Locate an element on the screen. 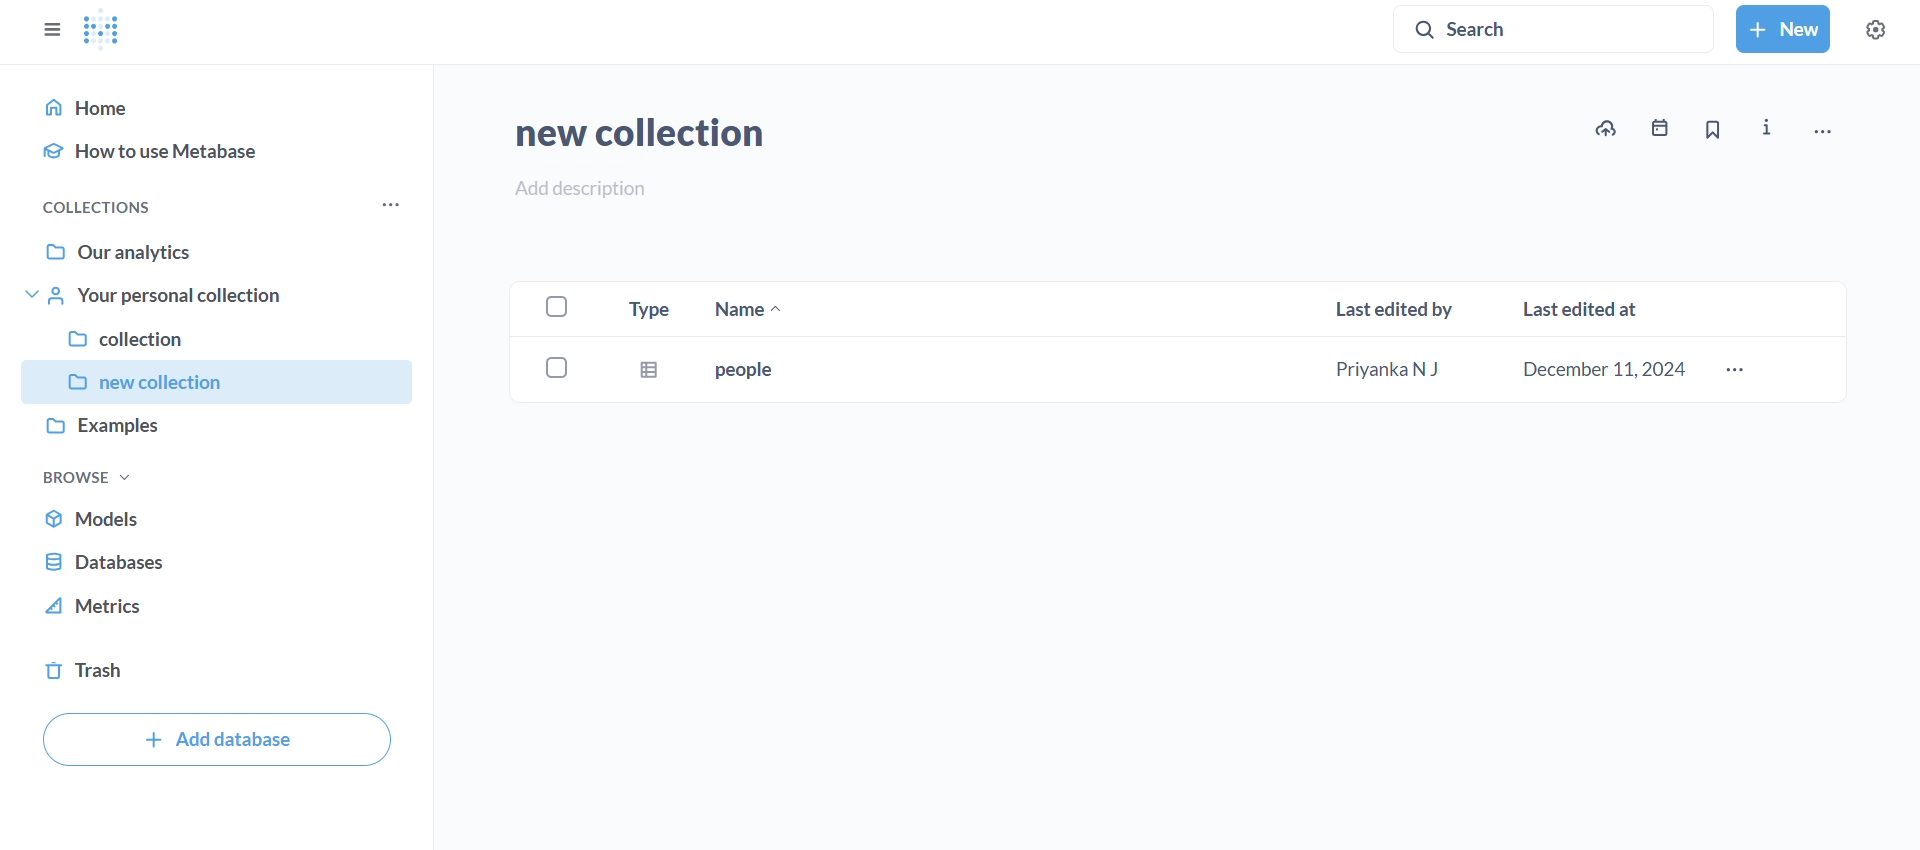  more is located at coordinates (1738, 371).